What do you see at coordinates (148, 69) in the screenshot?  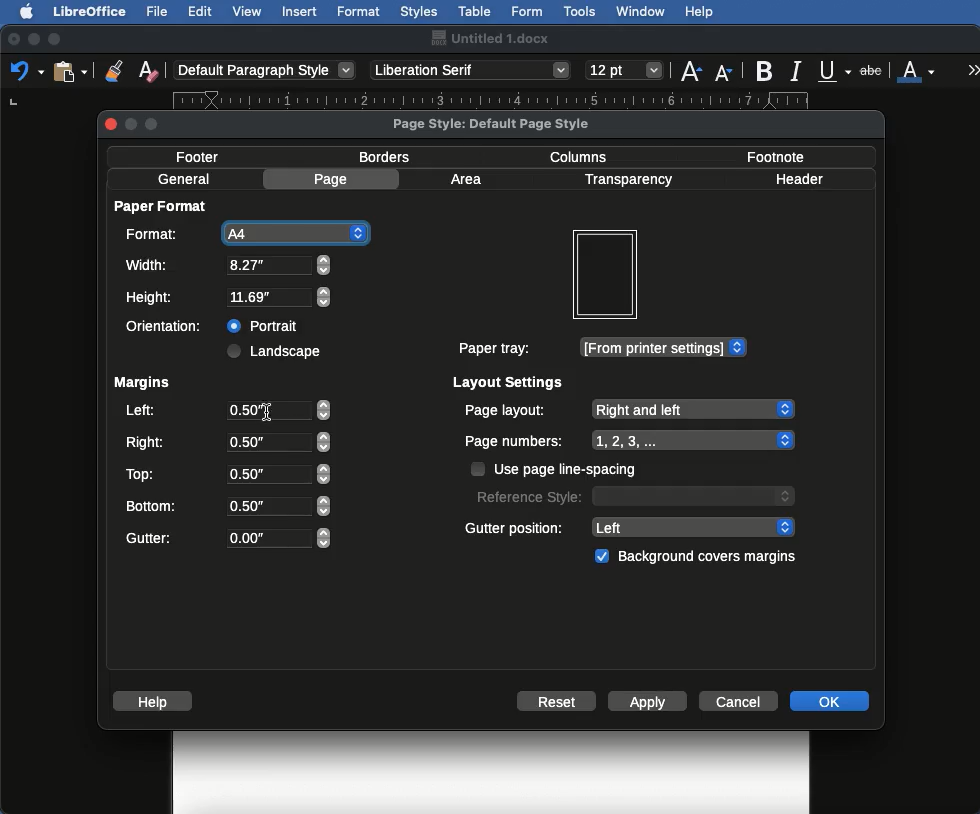 I see `Clear formatting` at bounding box center [148, 69].